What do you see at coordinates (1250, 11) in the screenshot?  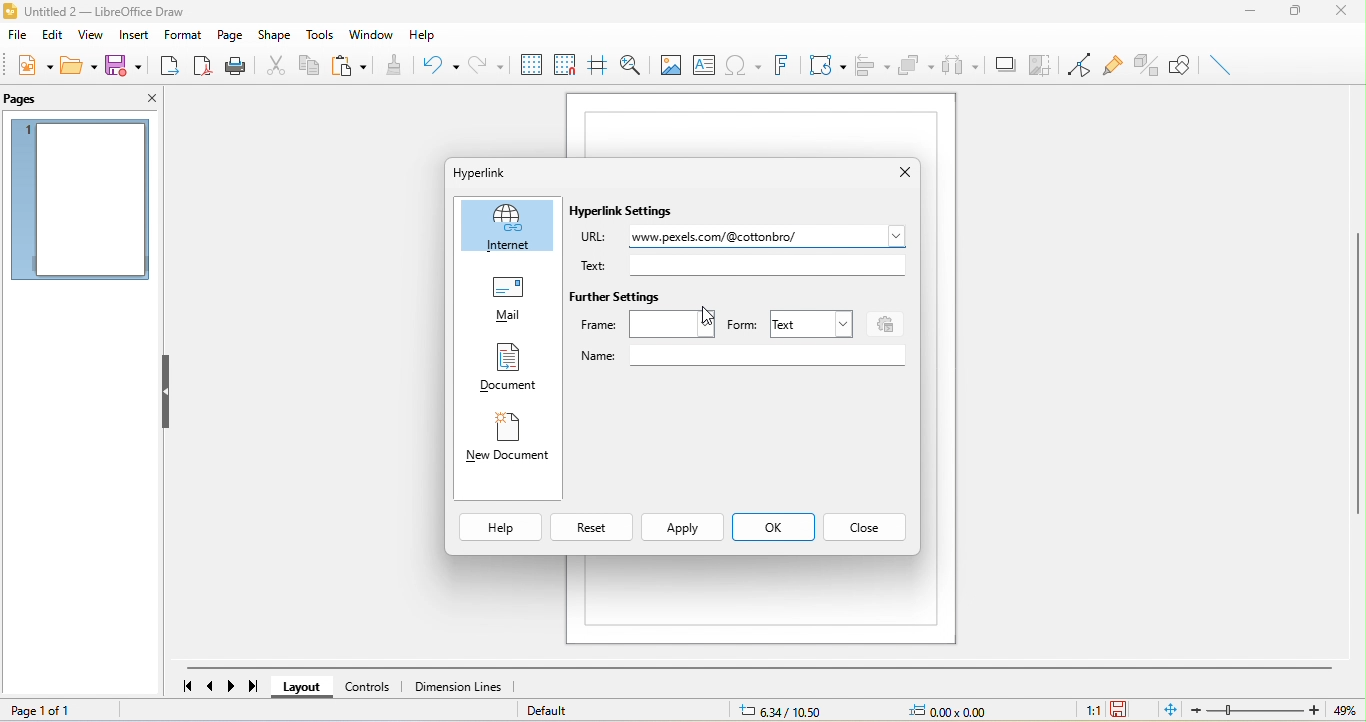 I see `minimize` at bounding box center [1250, 11].